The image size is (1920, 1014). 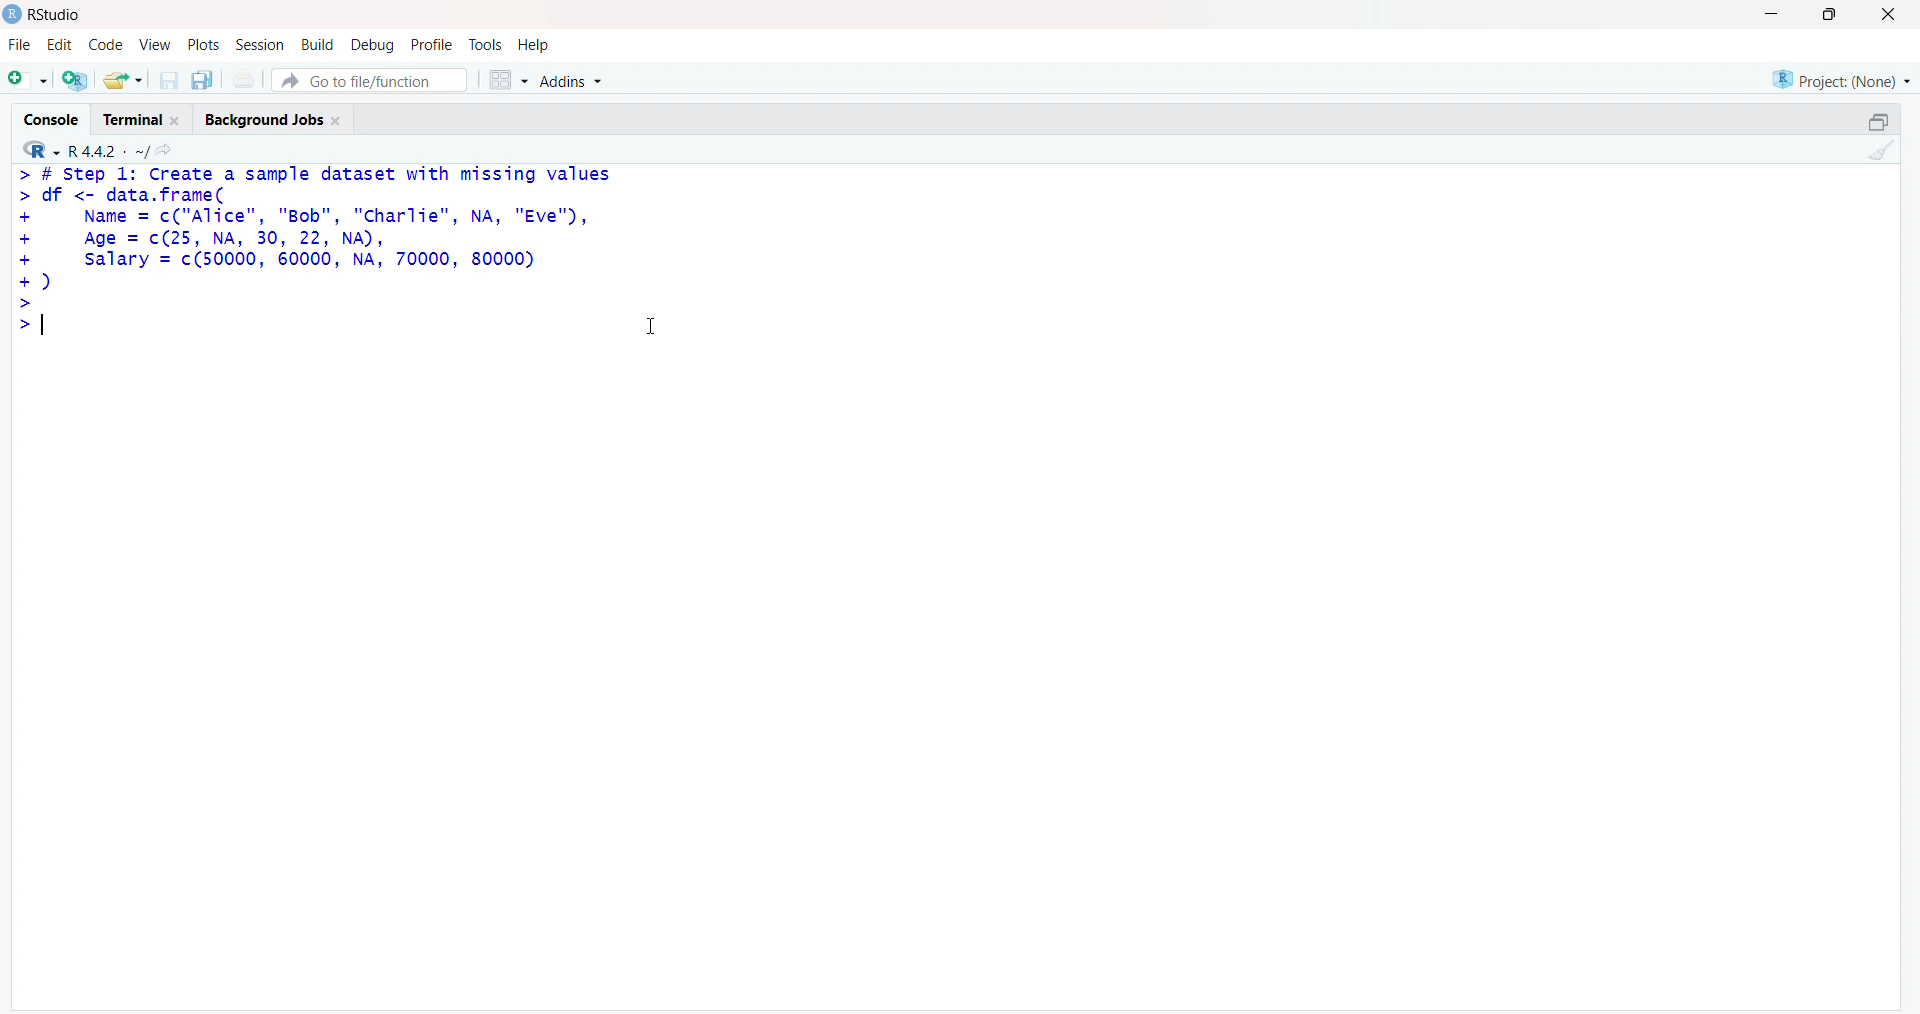 I want to click on Minimize, so click(x=1768, y=14).